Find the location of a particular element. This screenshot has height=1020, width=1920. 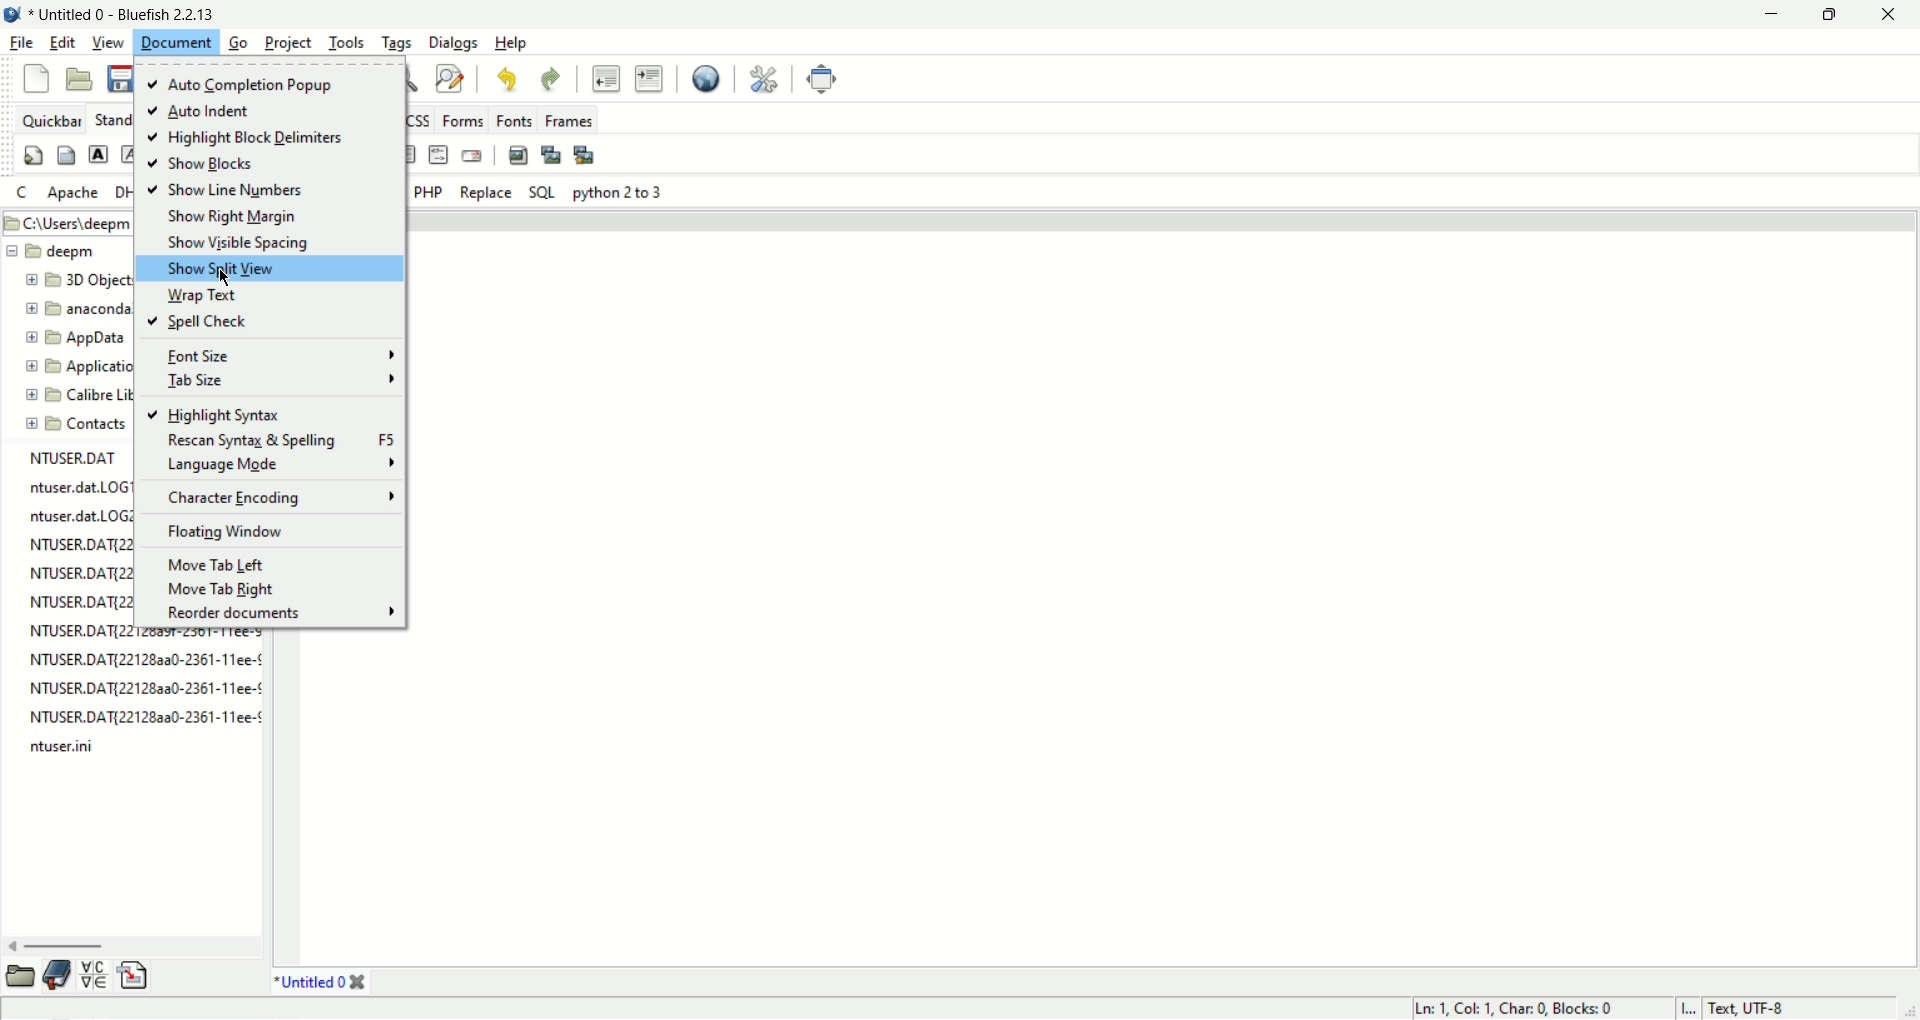

find and replace is located at coordinates (449, 79).